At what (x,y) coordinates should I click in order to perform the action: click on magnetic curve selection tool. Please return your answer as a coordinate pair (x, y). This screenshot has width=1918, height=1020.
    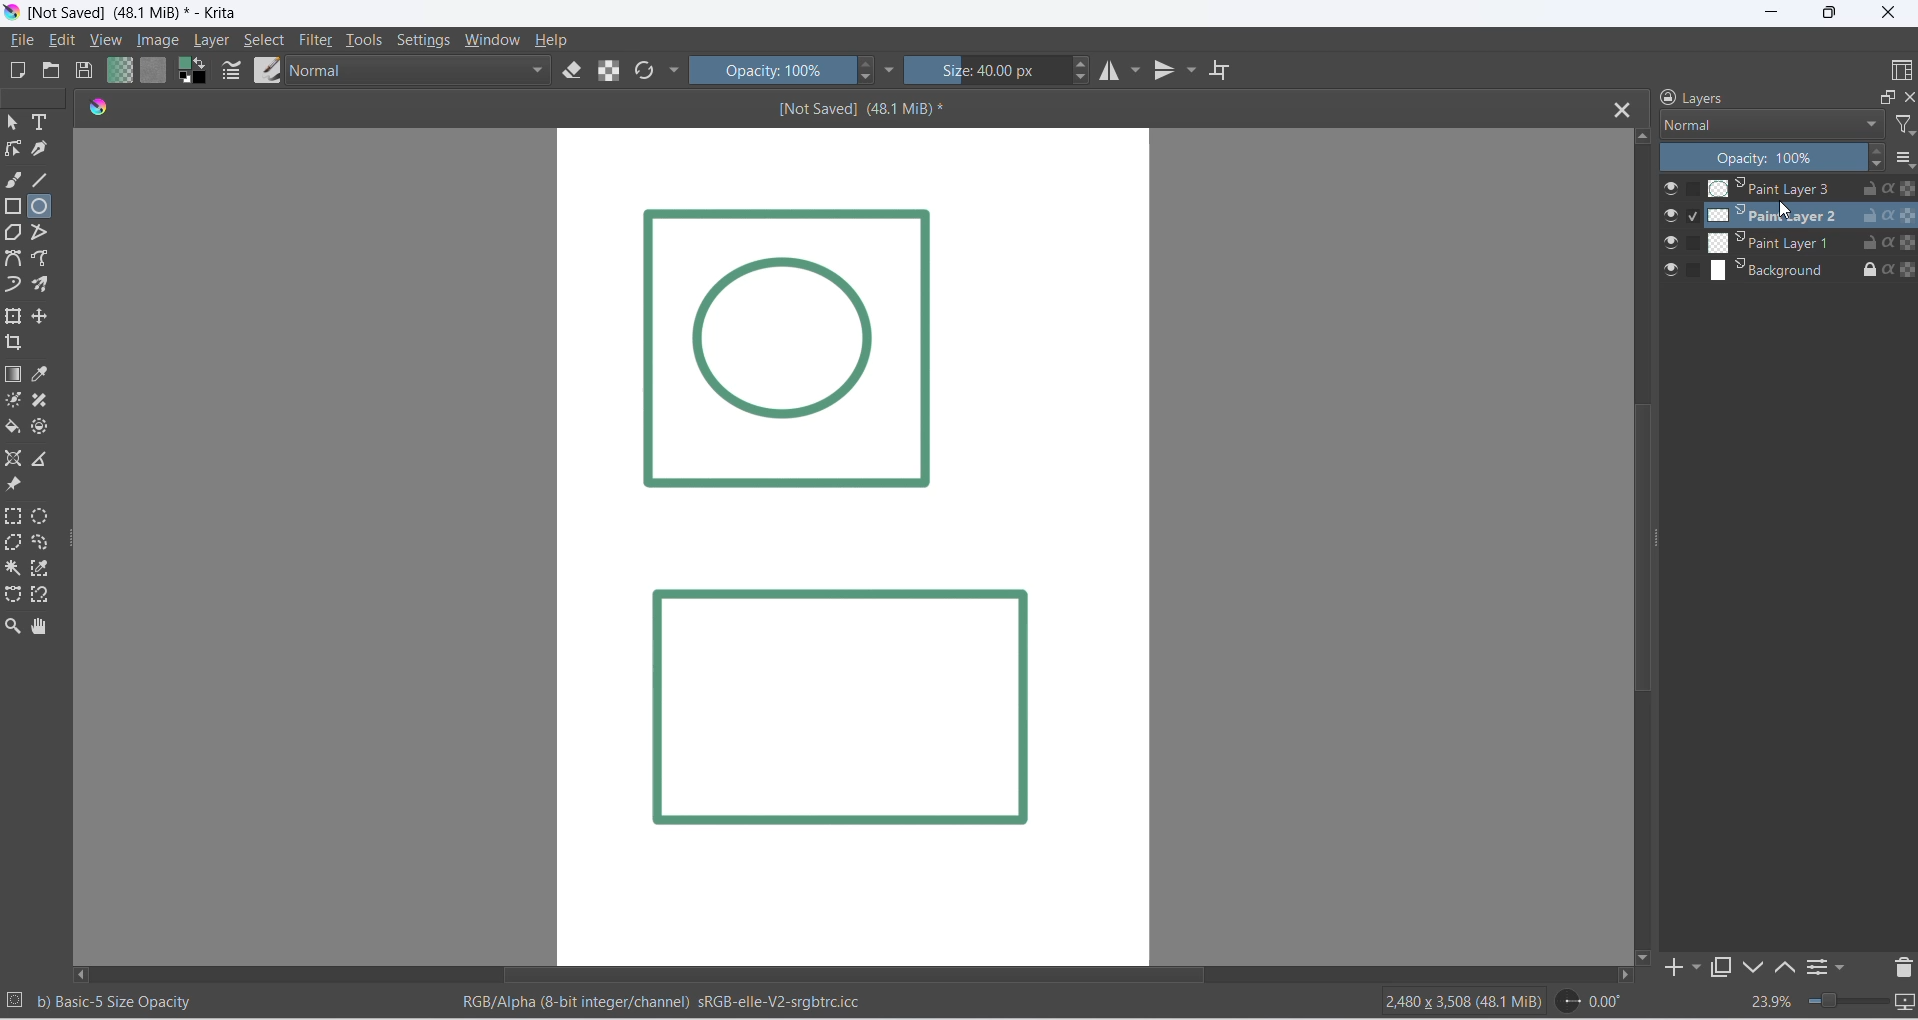
    Looking at the image, I should click on (41, 597).